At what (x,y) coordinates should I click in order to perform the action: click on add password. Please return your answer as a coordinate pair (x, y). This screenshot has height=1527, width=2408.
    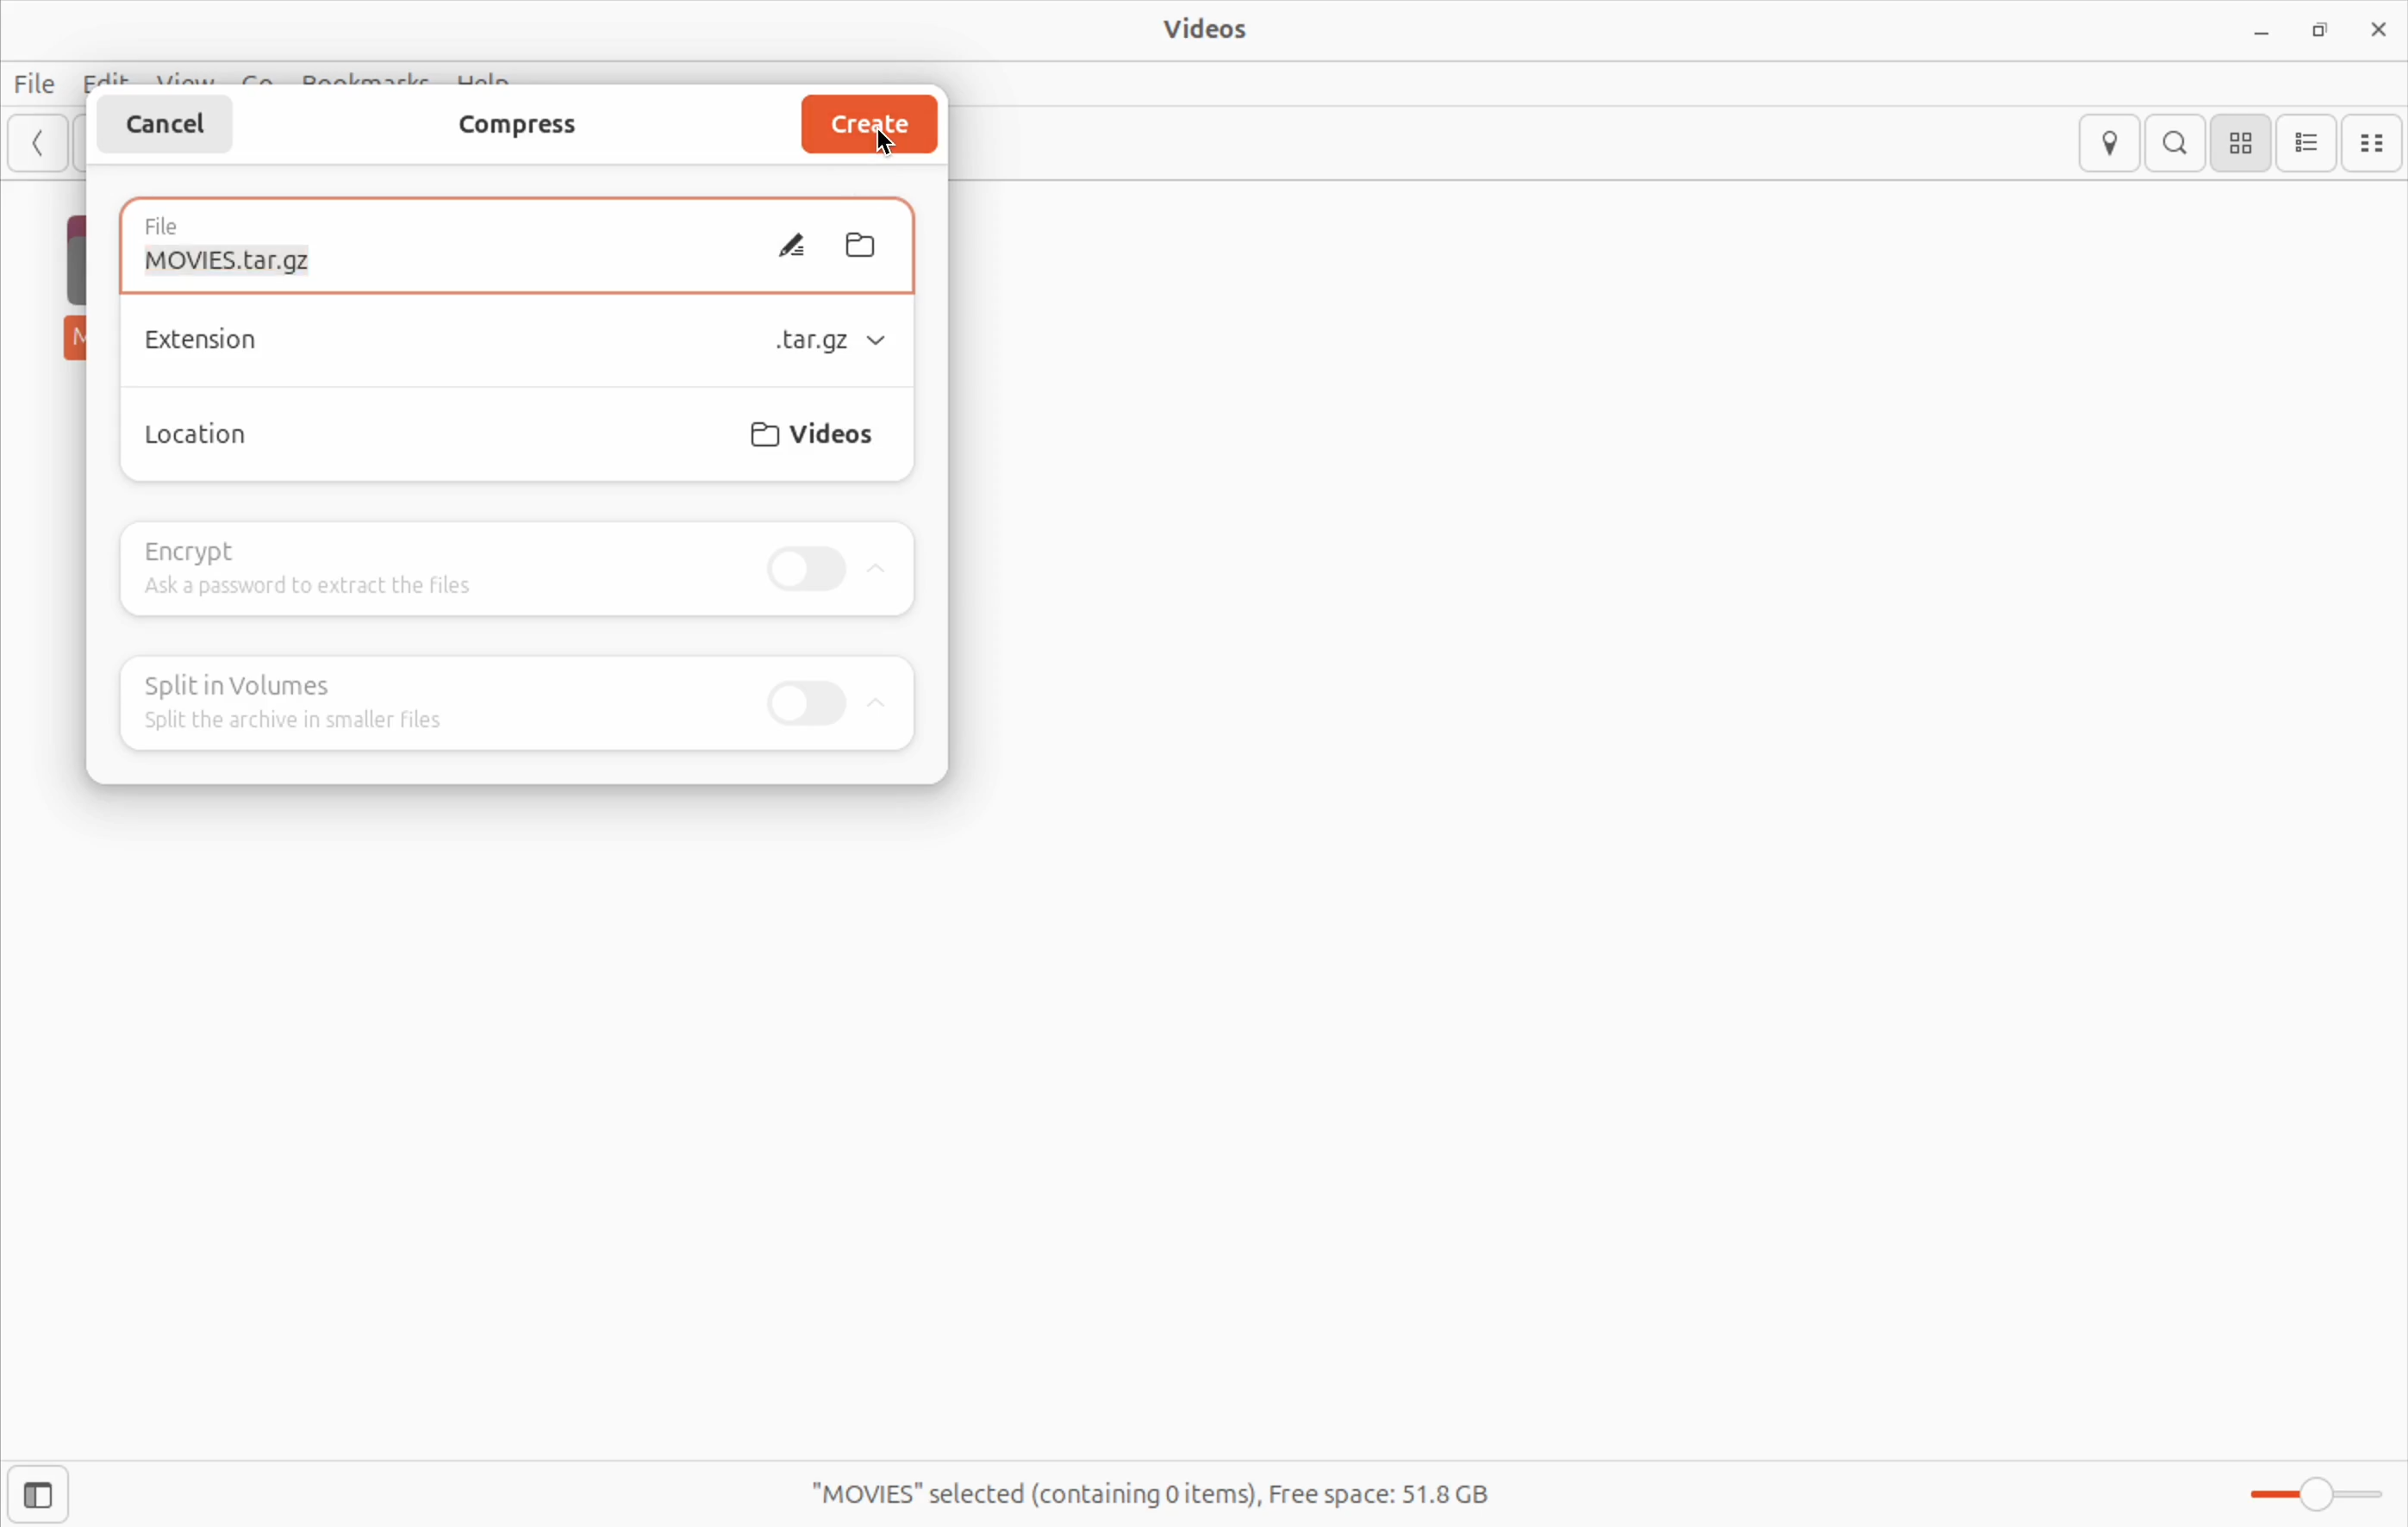
    Looking at the image, I should click on (365, 585).